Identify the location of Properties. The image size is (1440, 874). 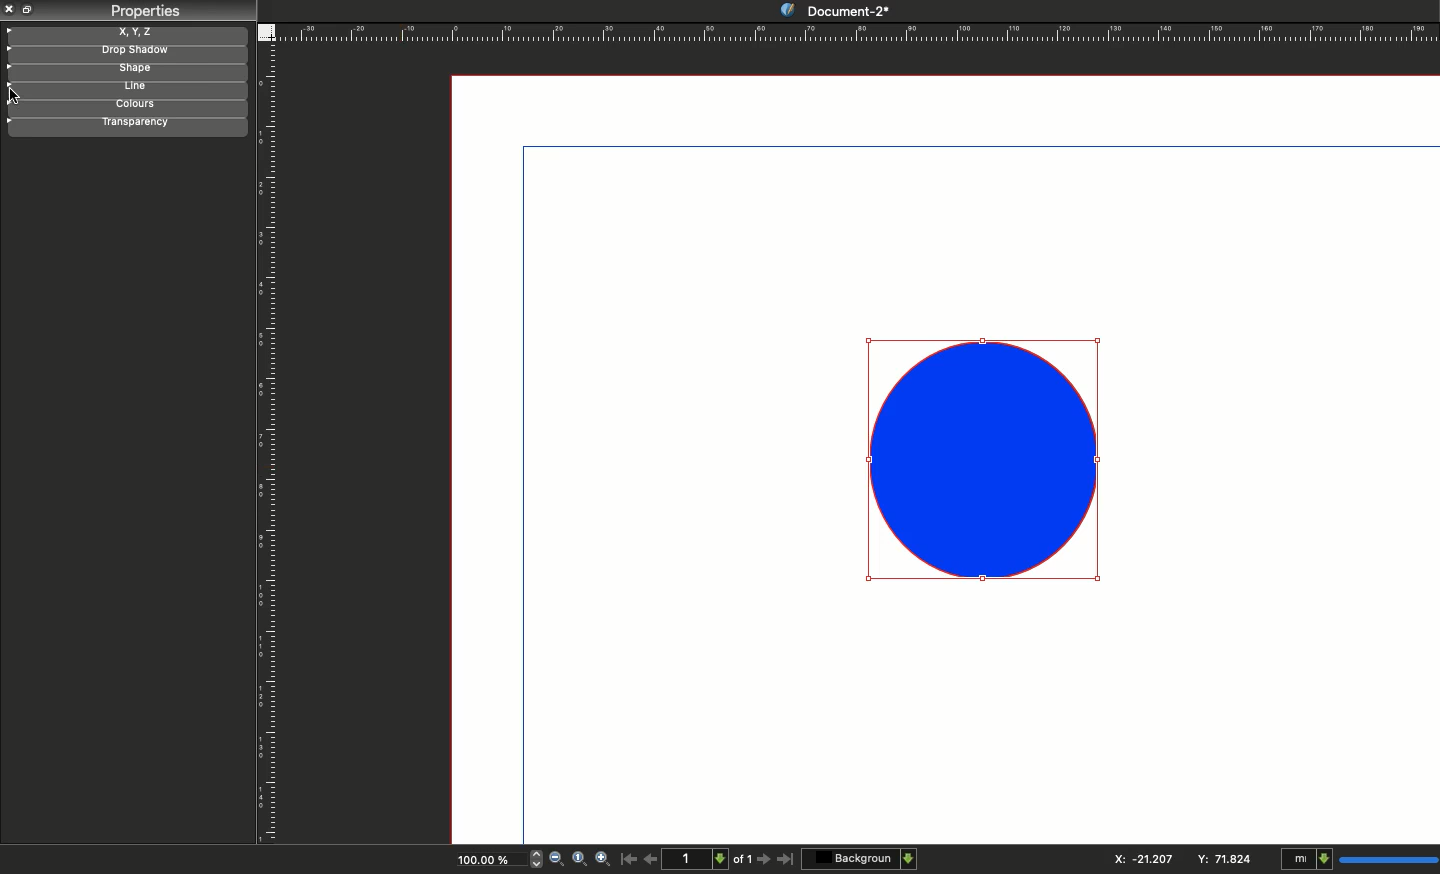
(144, 11).